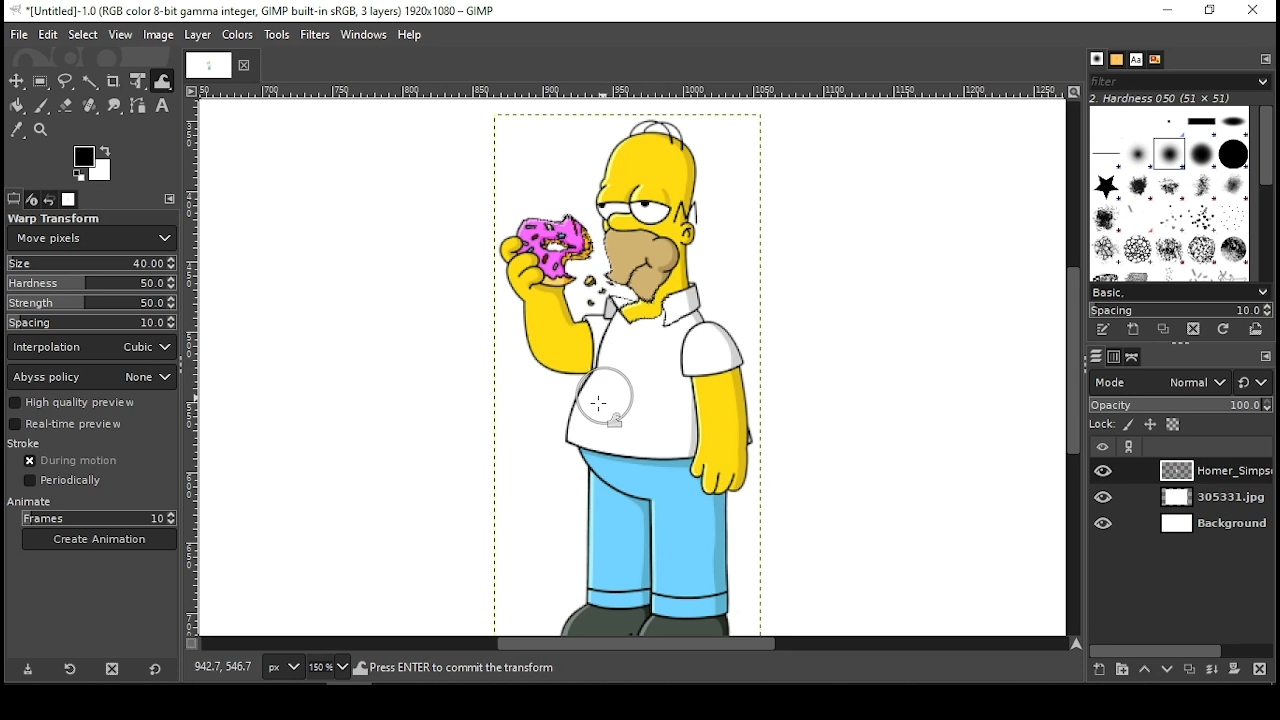  What do you see at coordinates (223, 668) in the screenshot?
I see `892.0, 406.0` at bounding box center [223, 668].